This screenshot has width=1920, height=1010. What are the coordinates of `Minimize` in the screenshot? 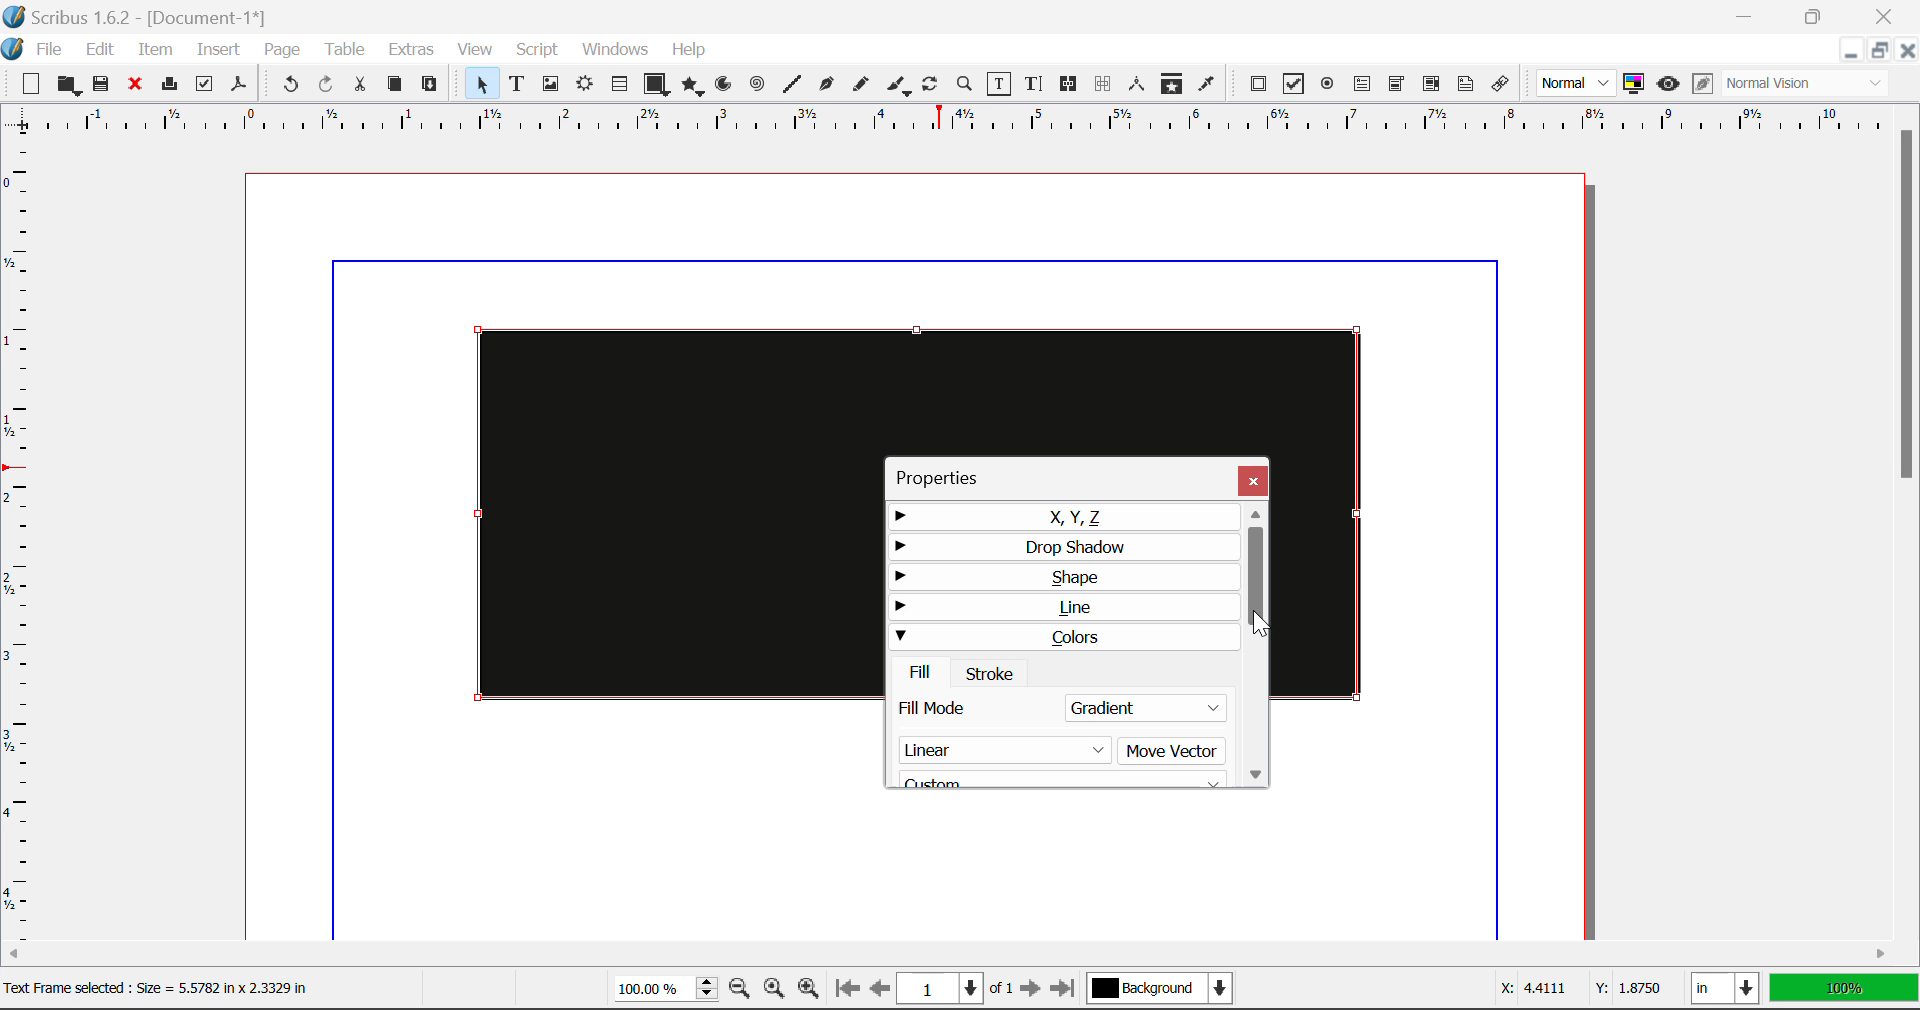 It's located at (1877, 50).